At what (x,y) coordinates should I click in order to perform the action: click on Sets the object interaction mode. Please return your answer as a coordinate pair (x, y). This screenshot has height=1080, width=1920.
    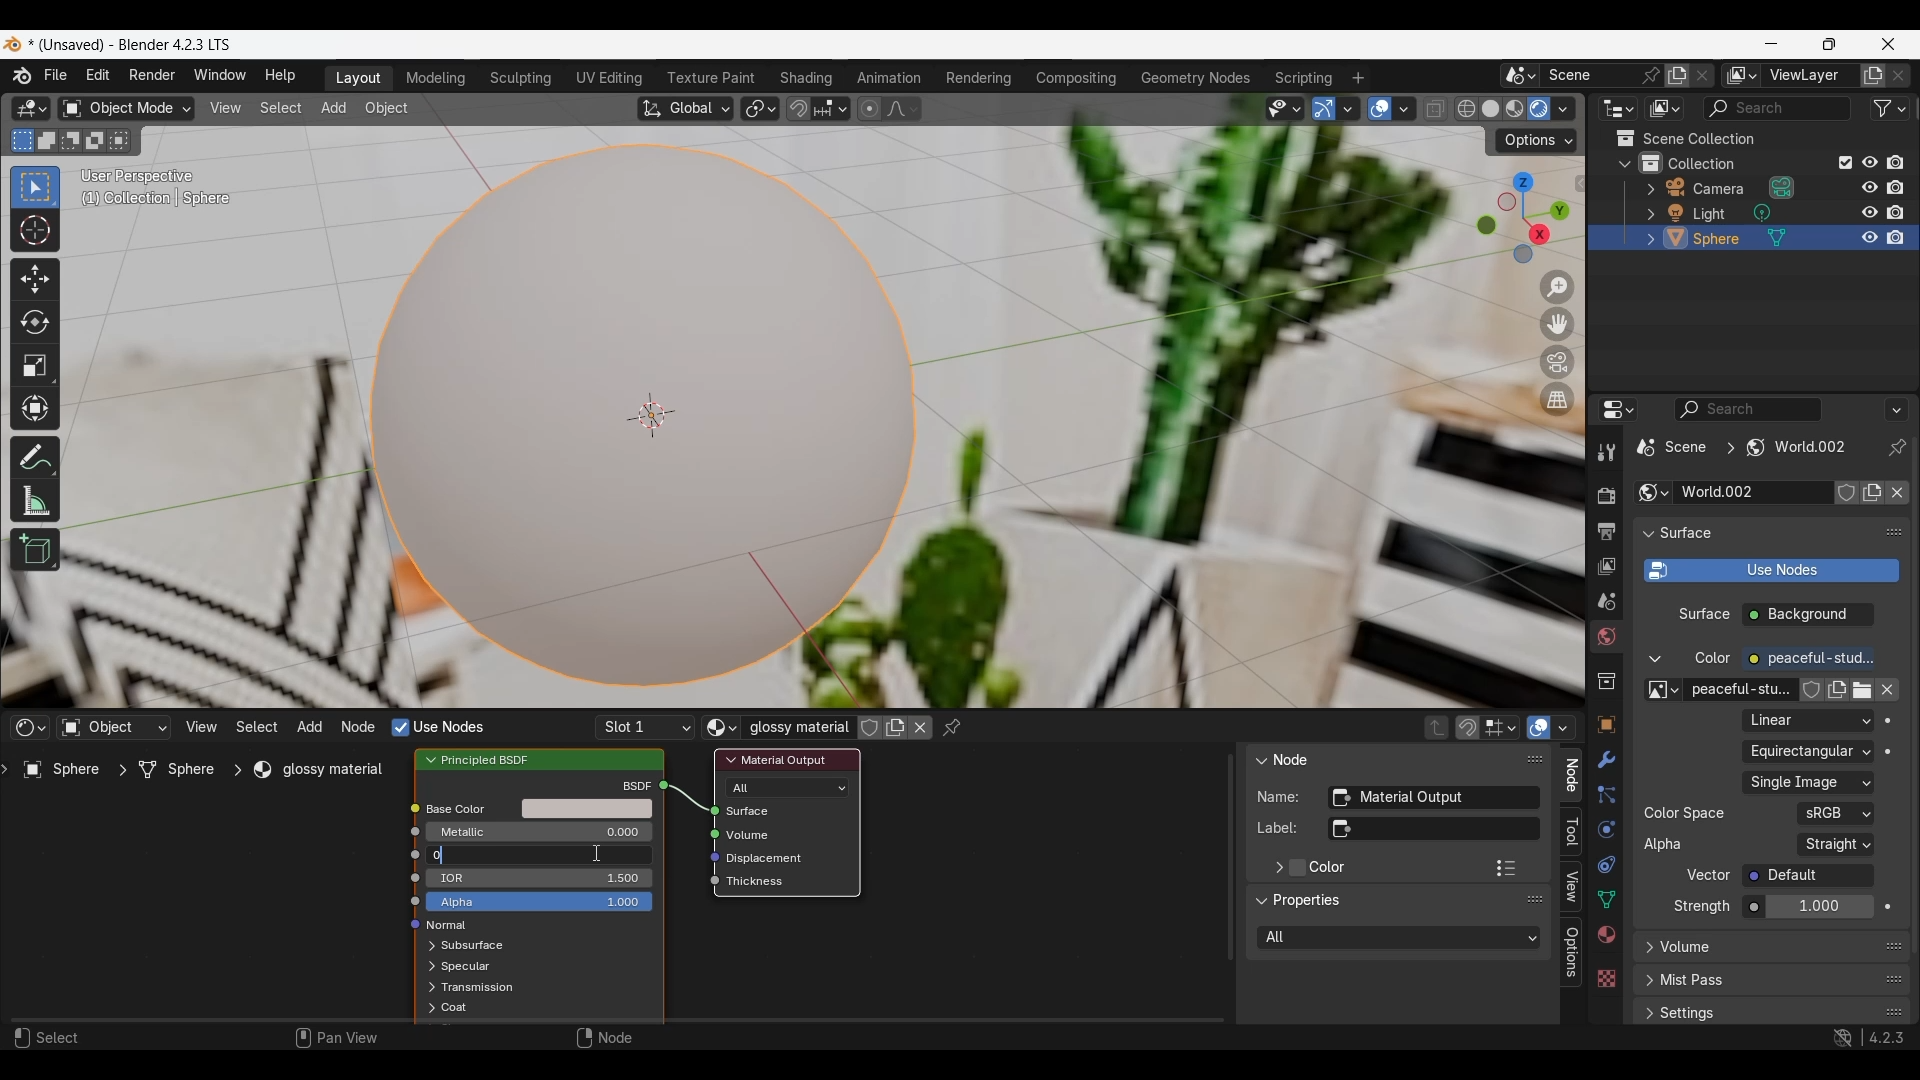
    Looking at the image, I should click on (126, 108).